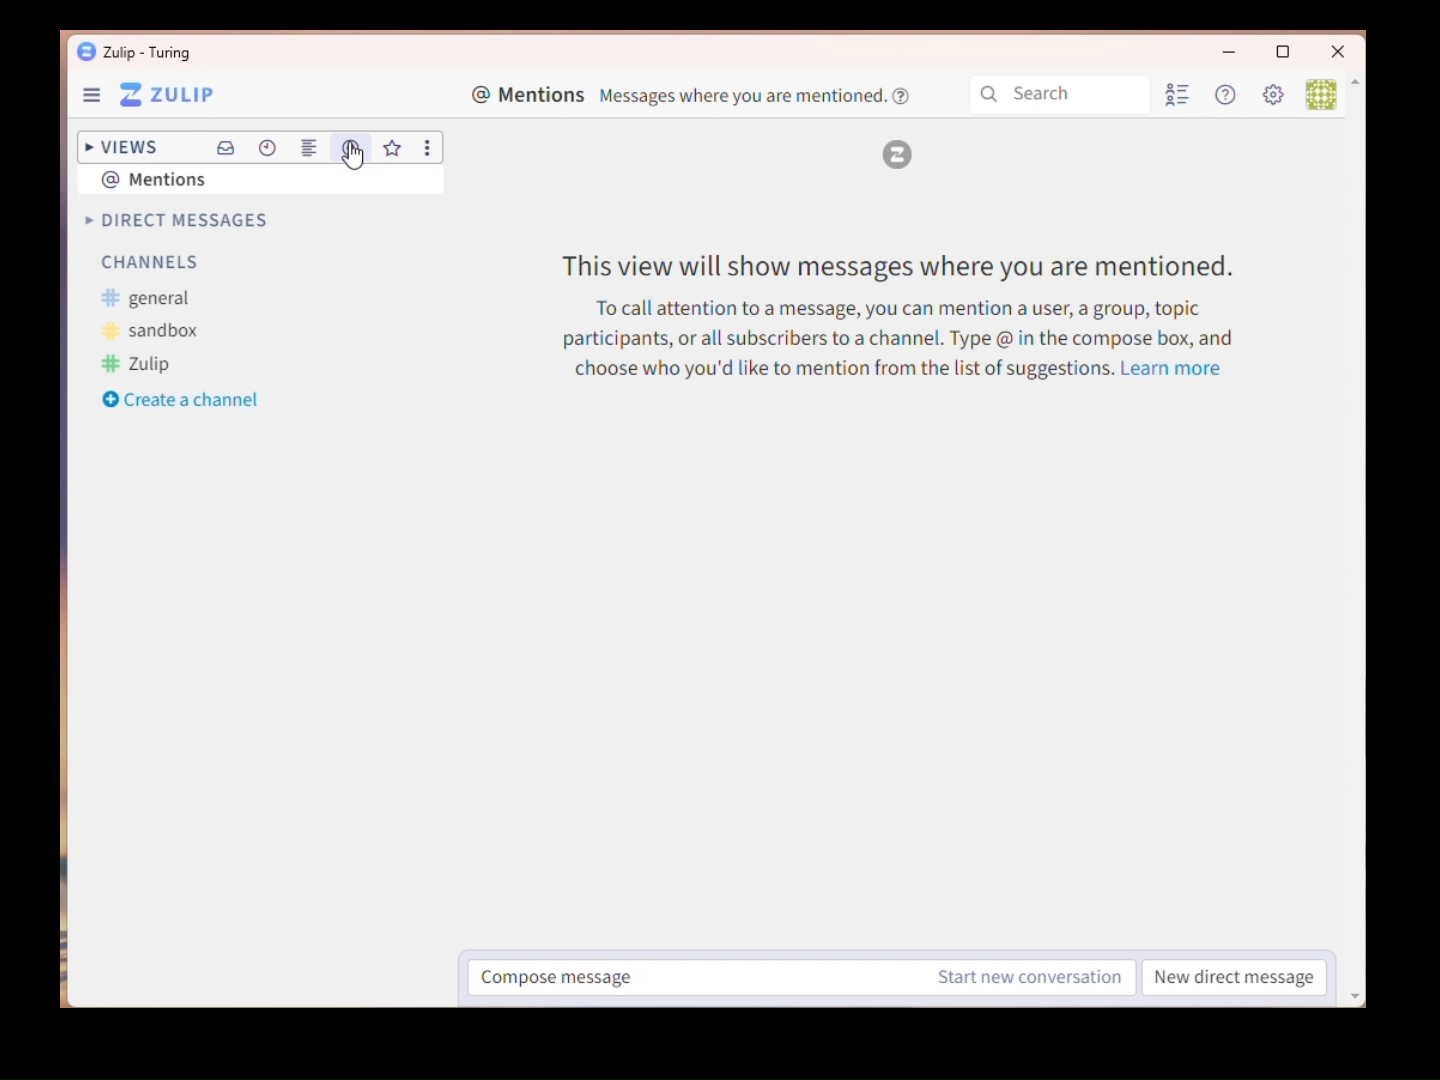 Image resolution: width=1440 pixels, height=1080 pixels. I want to click on @ mentions, so click(174, 178).